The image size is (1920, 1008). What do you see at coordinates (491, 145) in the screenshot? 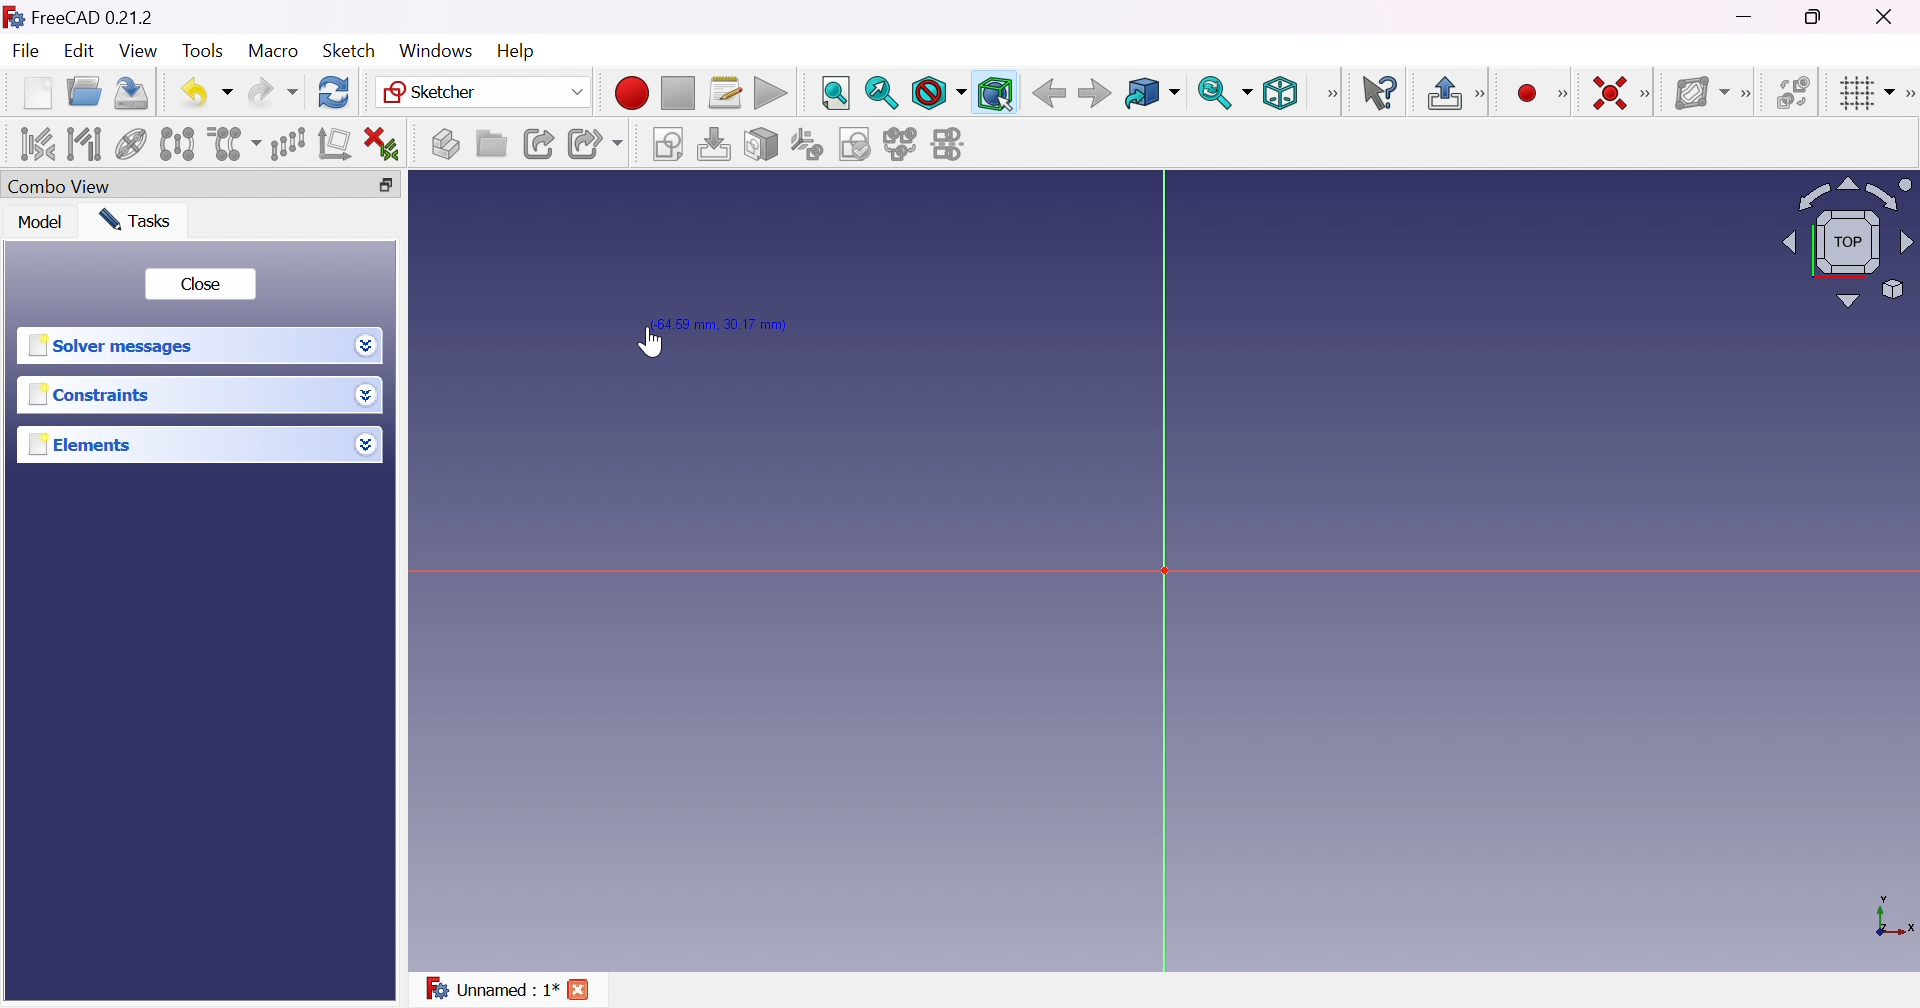
I see `Create group` at bounding box center [491, 145].